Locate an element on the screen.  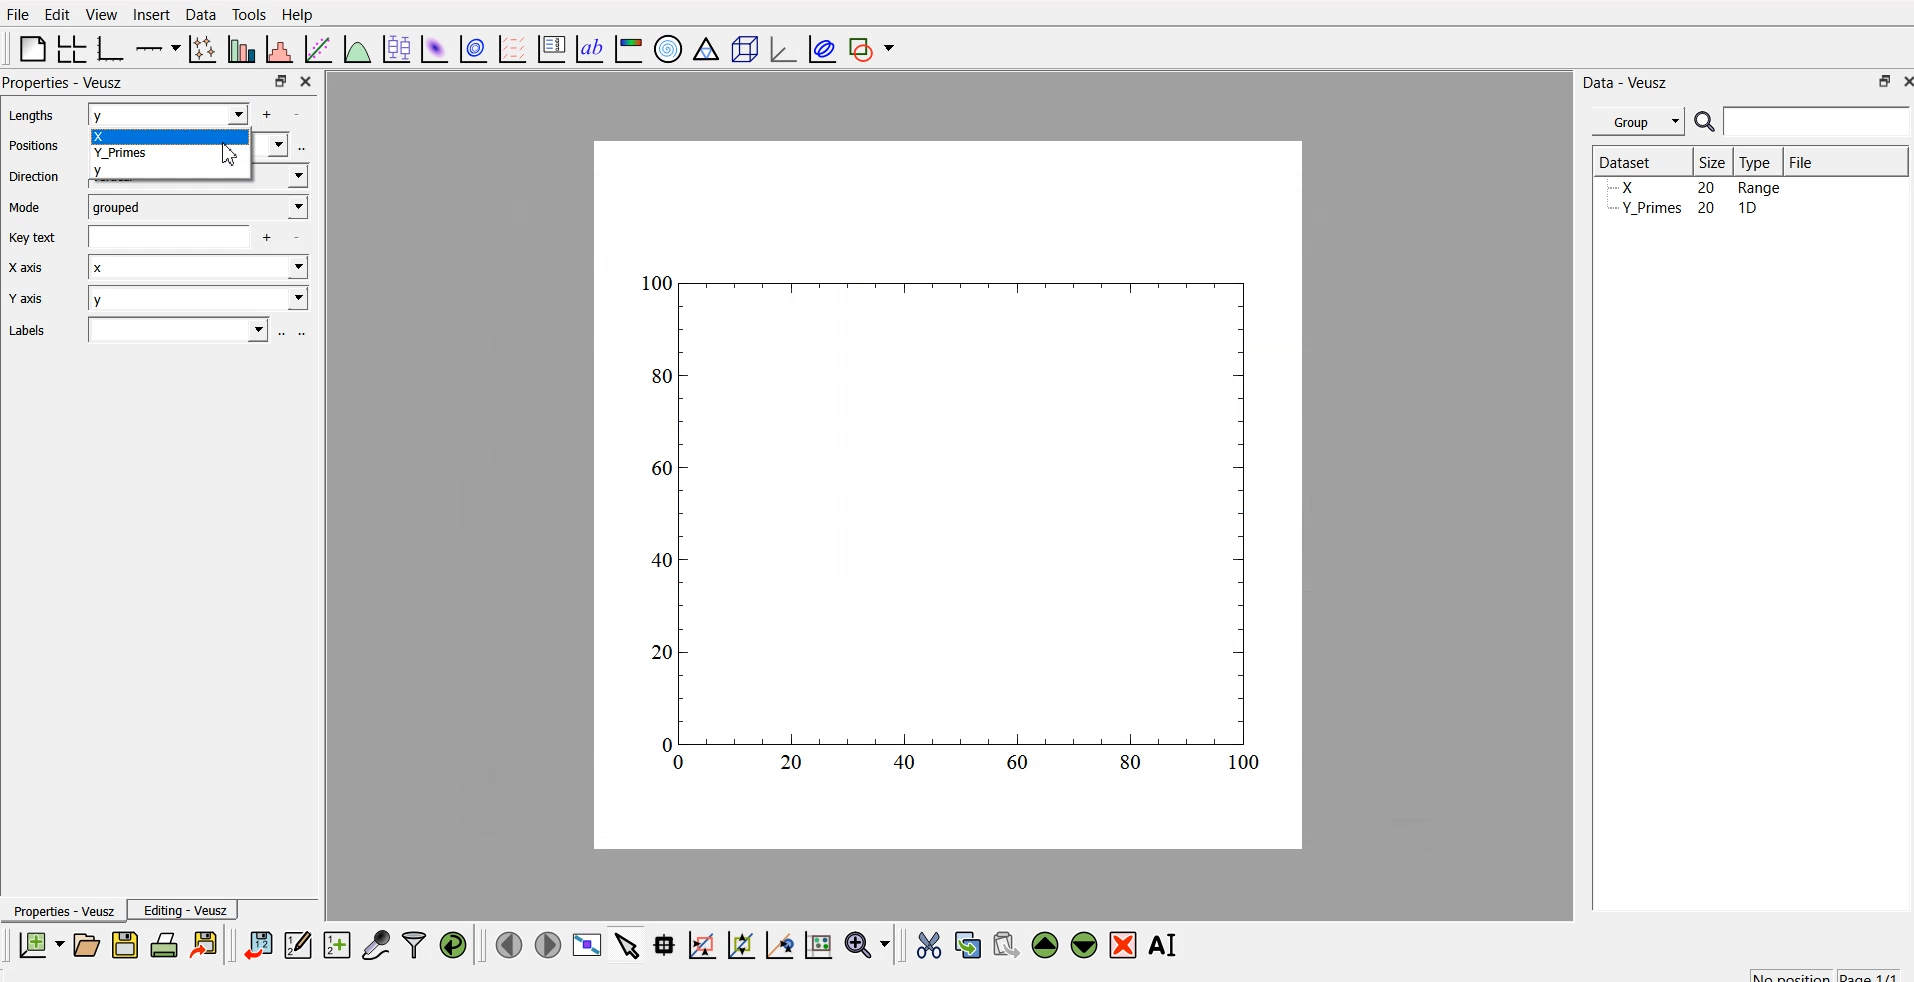
new document is located at coordinates (38, 945).